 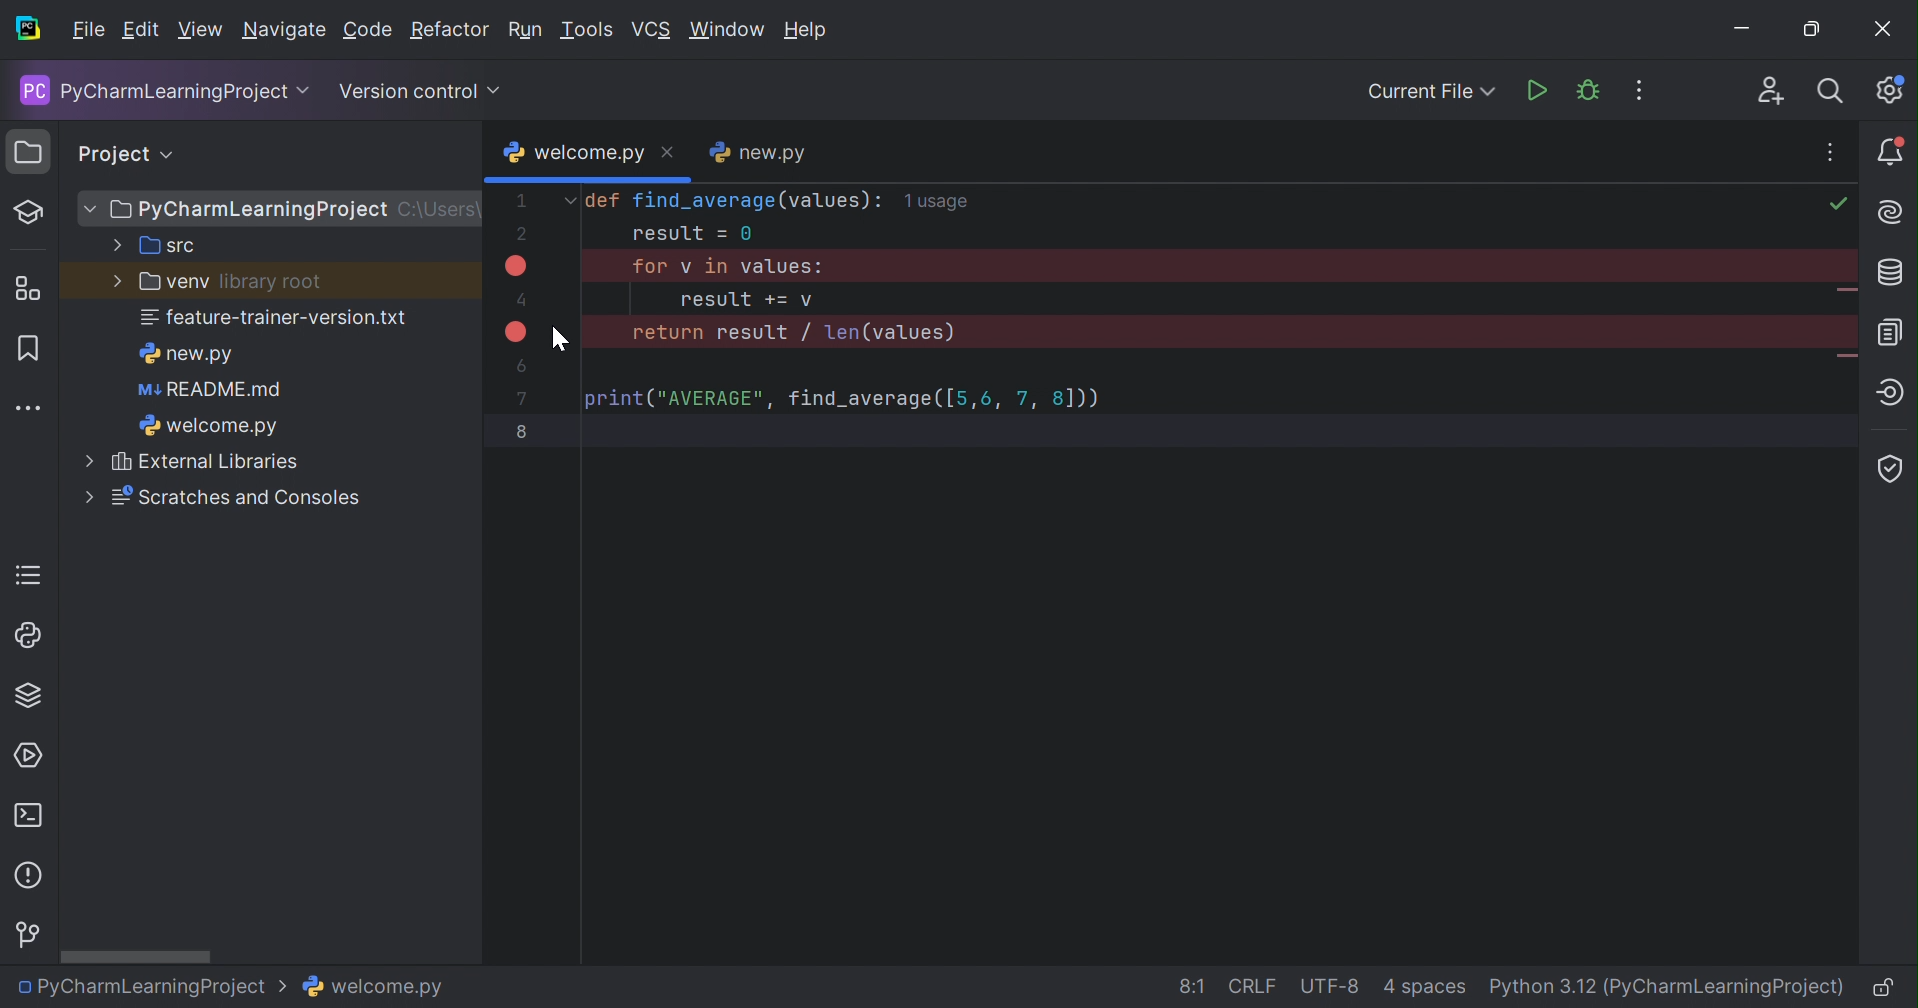 What do you see at coordinates (1894, 393) in the screenshot?
I see `Endpoints` at bounding box center [1894, 393].